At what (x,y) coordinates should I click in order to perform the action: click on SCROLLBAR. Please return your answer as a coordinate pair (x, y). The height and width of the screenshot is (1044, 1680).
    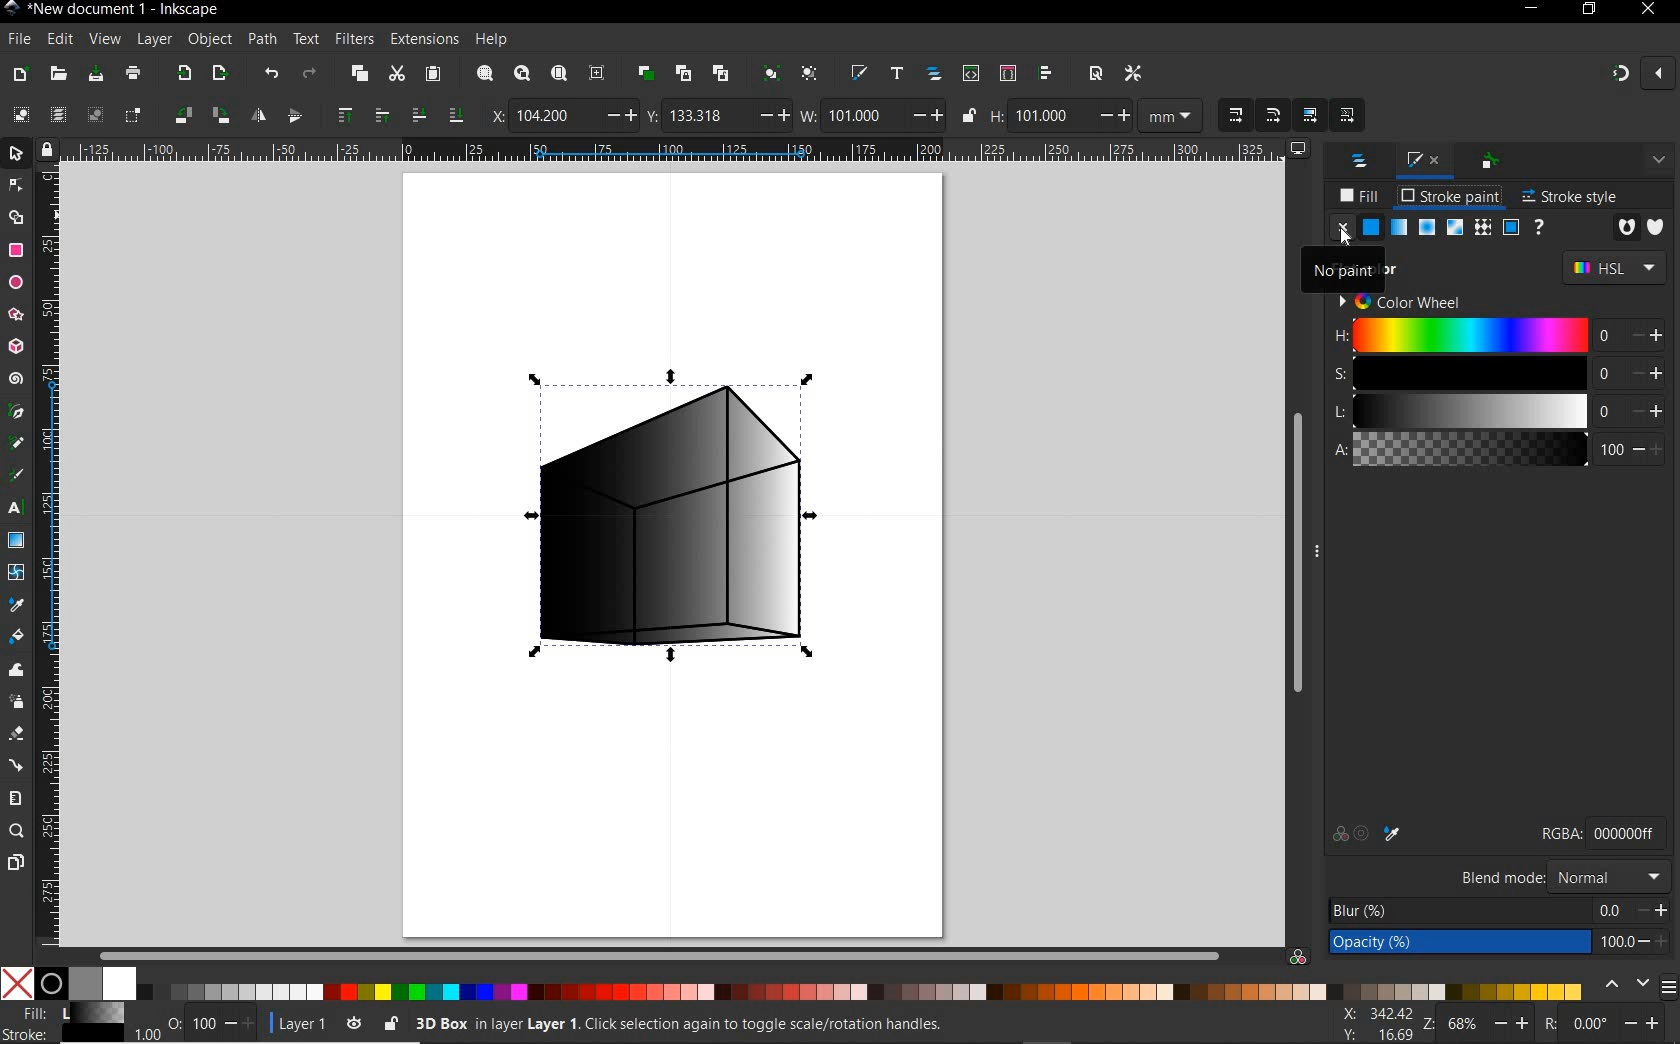
    Looking at the image, I should click on (1293, 554).